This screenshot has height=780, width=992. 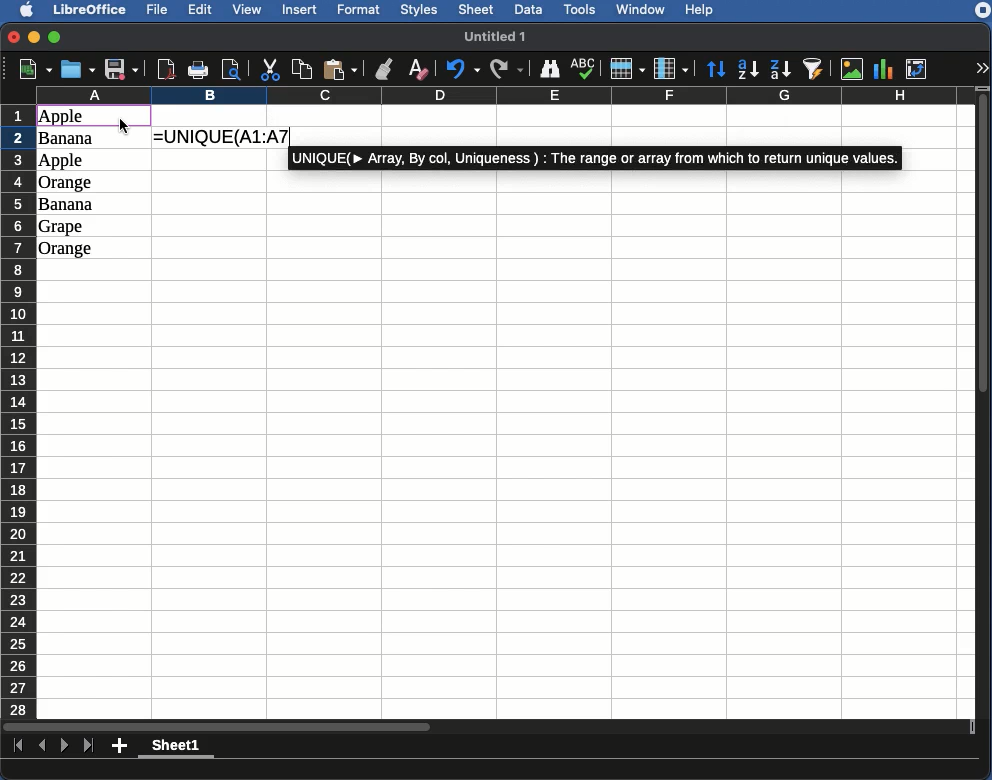 What do you see at coordinates (508, 68) in the screenshot?
I see `Redo` at bounding box center [508, 68].